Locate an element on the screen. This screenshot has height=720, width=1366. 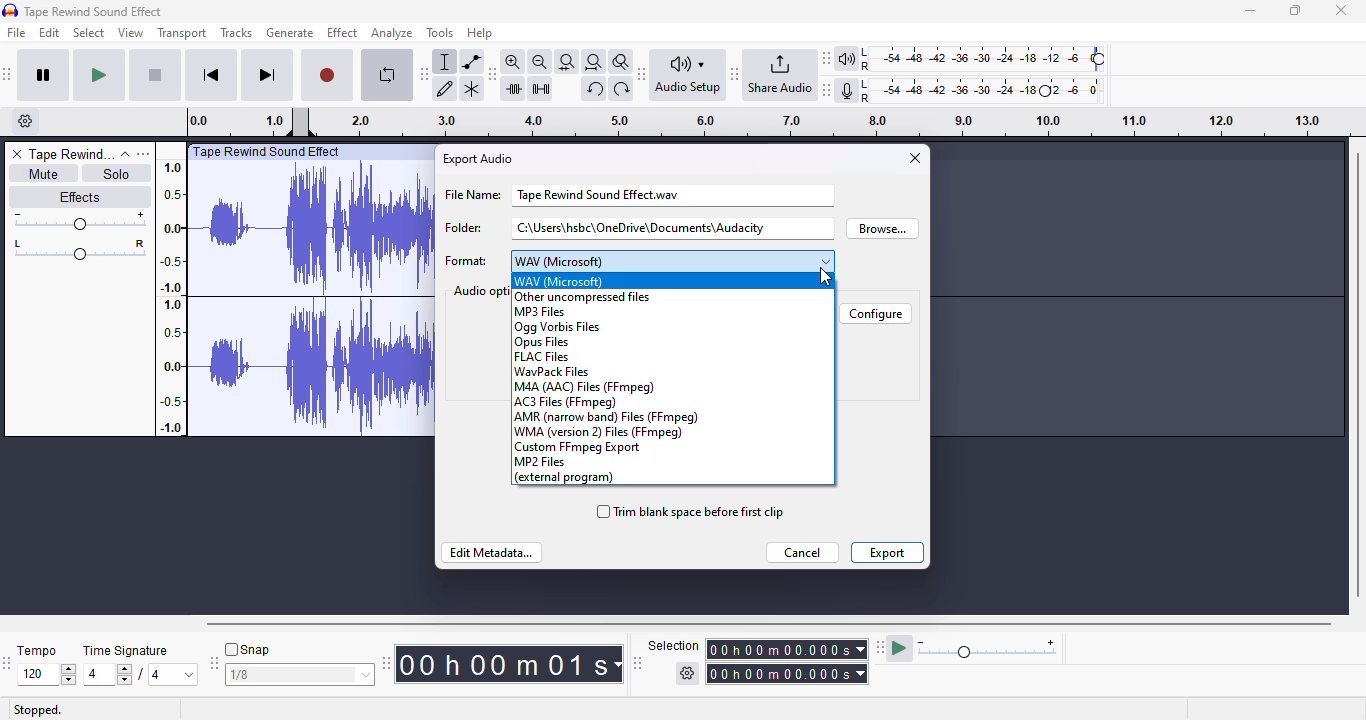
pause is located at coordinates (43, 76).